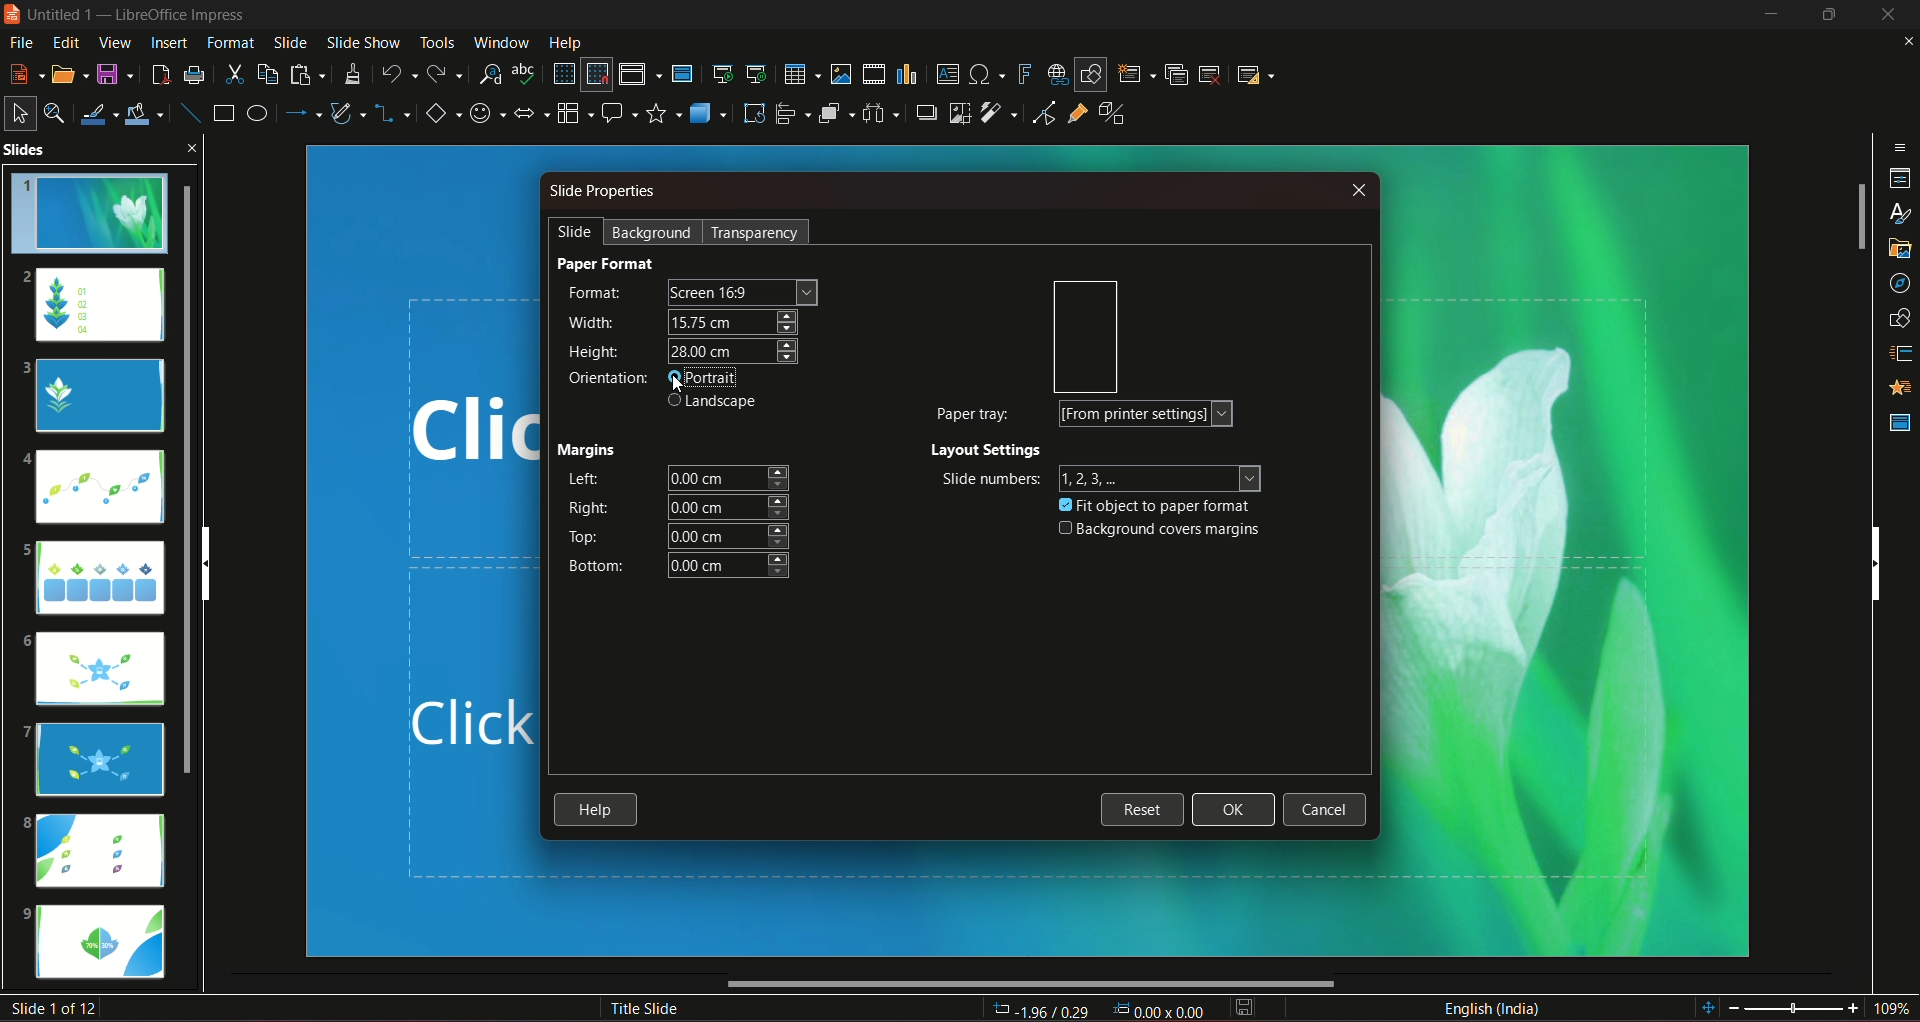 This screenshot has height=1022, width=1920. Describe the element at coordinates (731, 567) in the screenshot. I see `bottom margin` at that location.